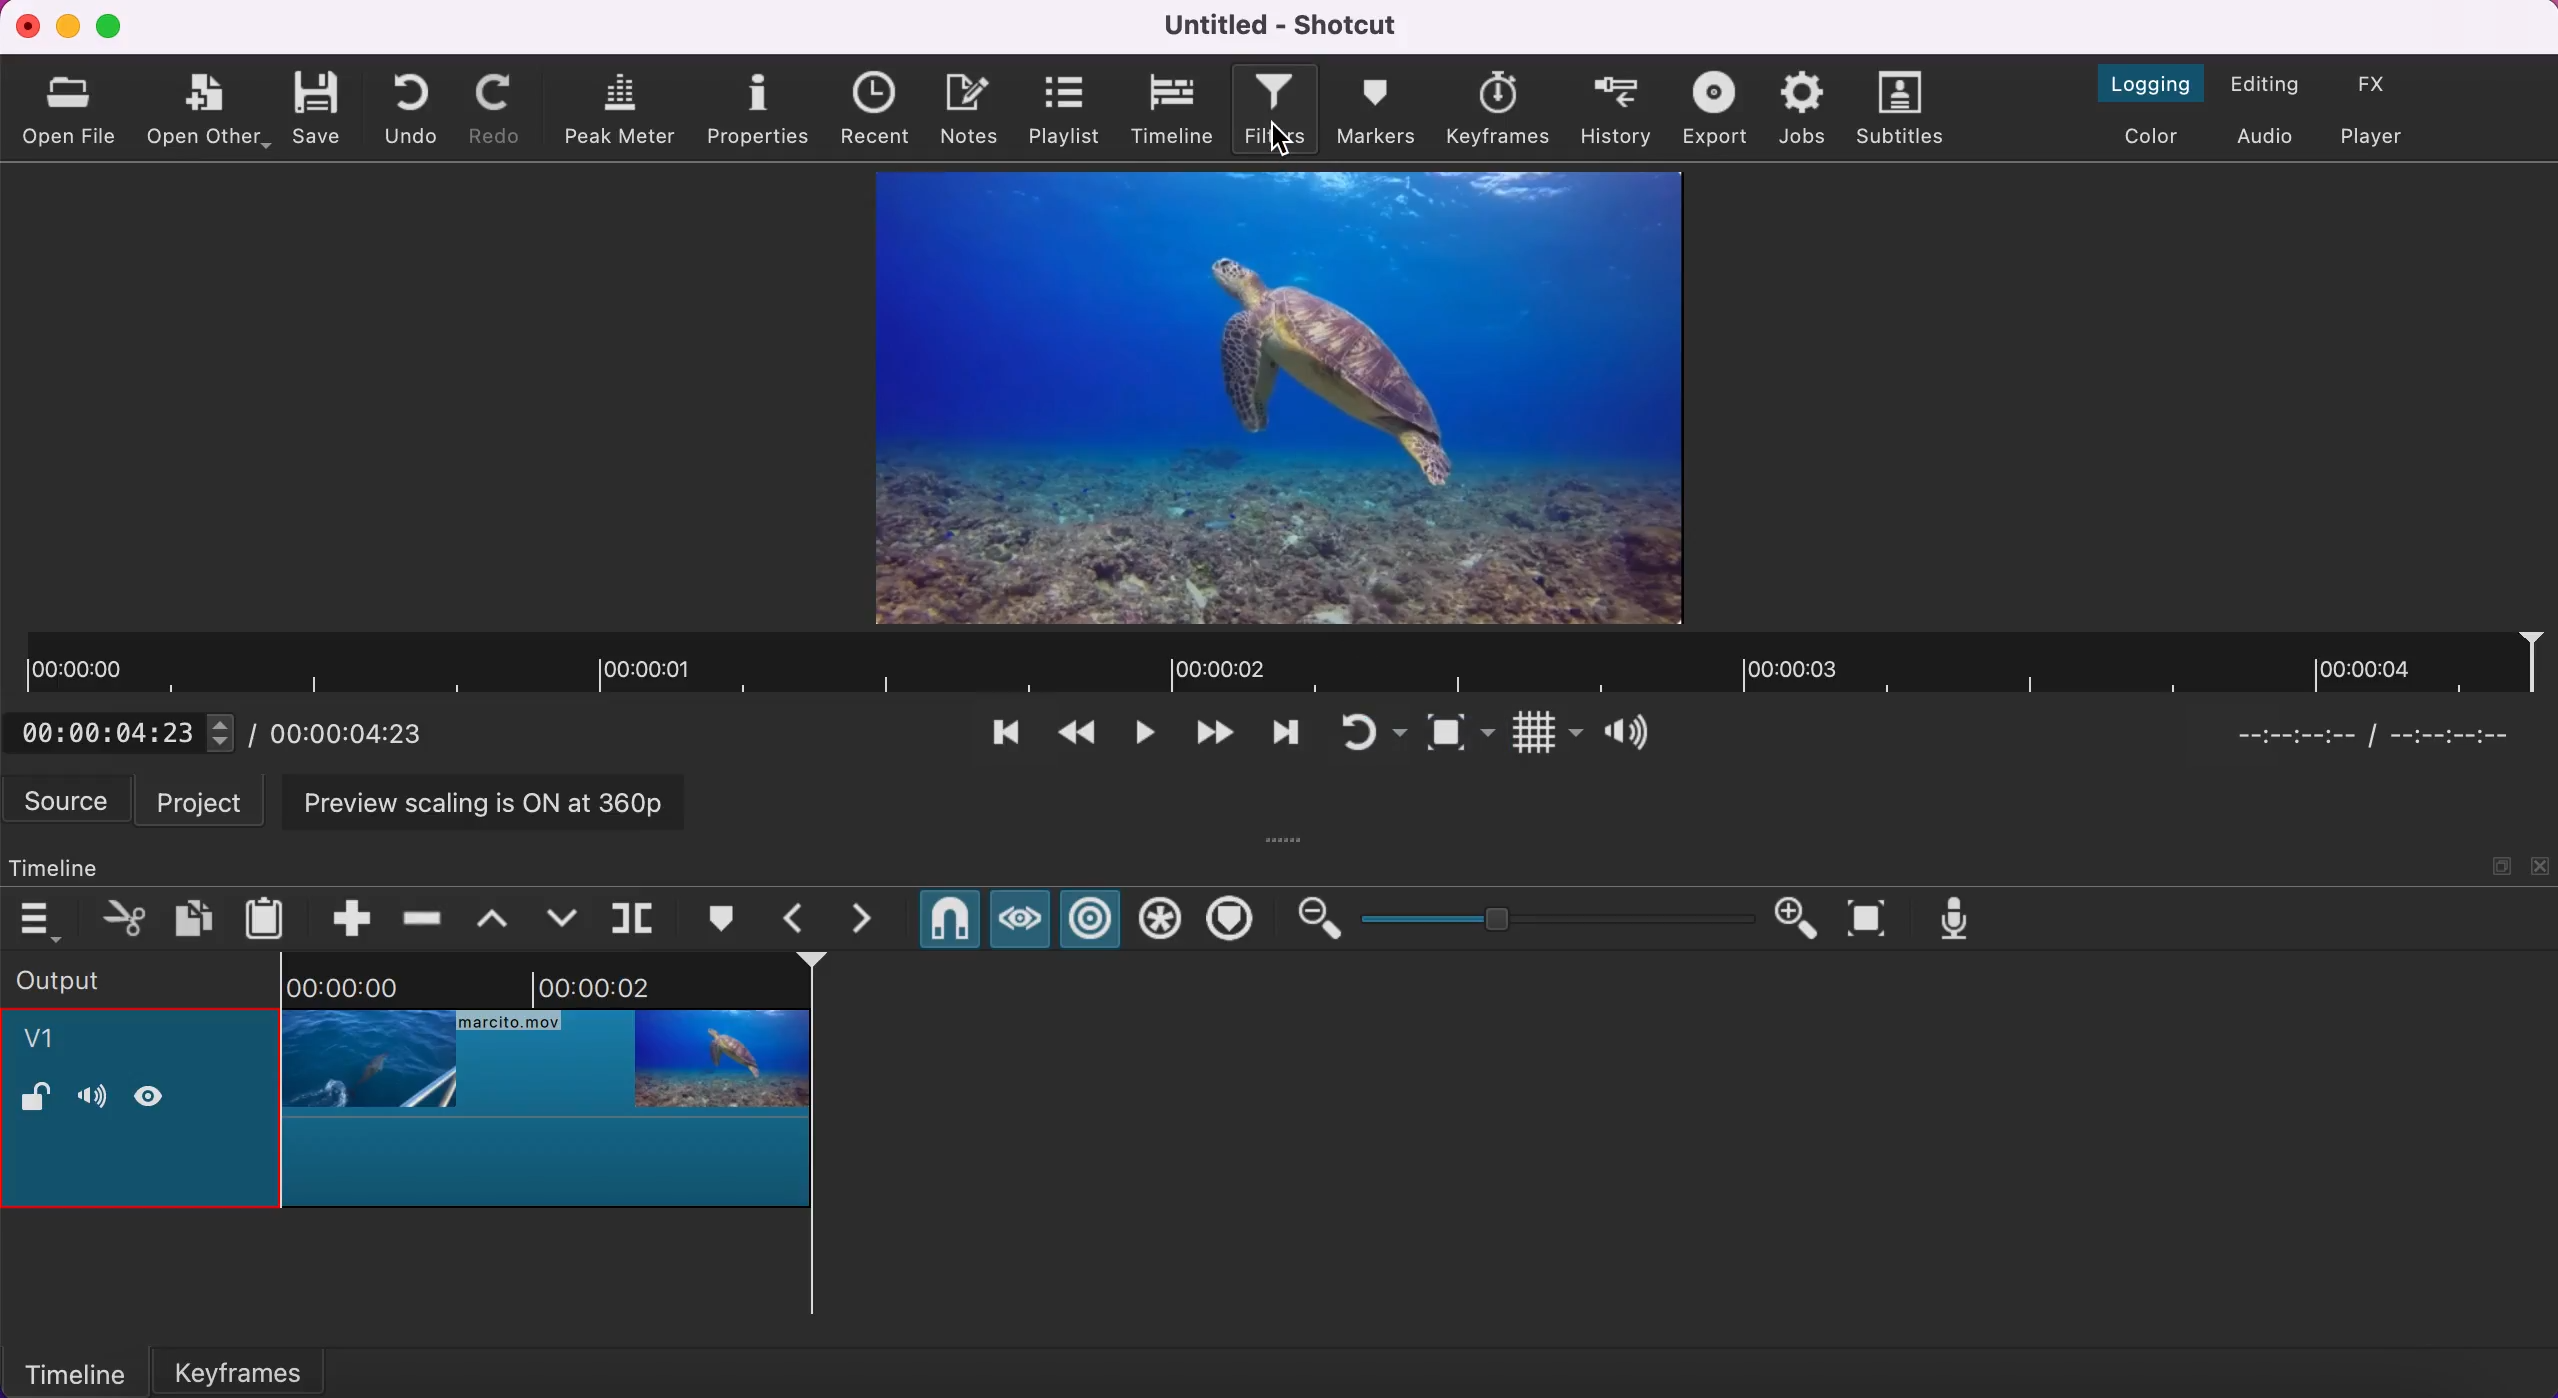  I want to click on jobs, so click(1803, 111).